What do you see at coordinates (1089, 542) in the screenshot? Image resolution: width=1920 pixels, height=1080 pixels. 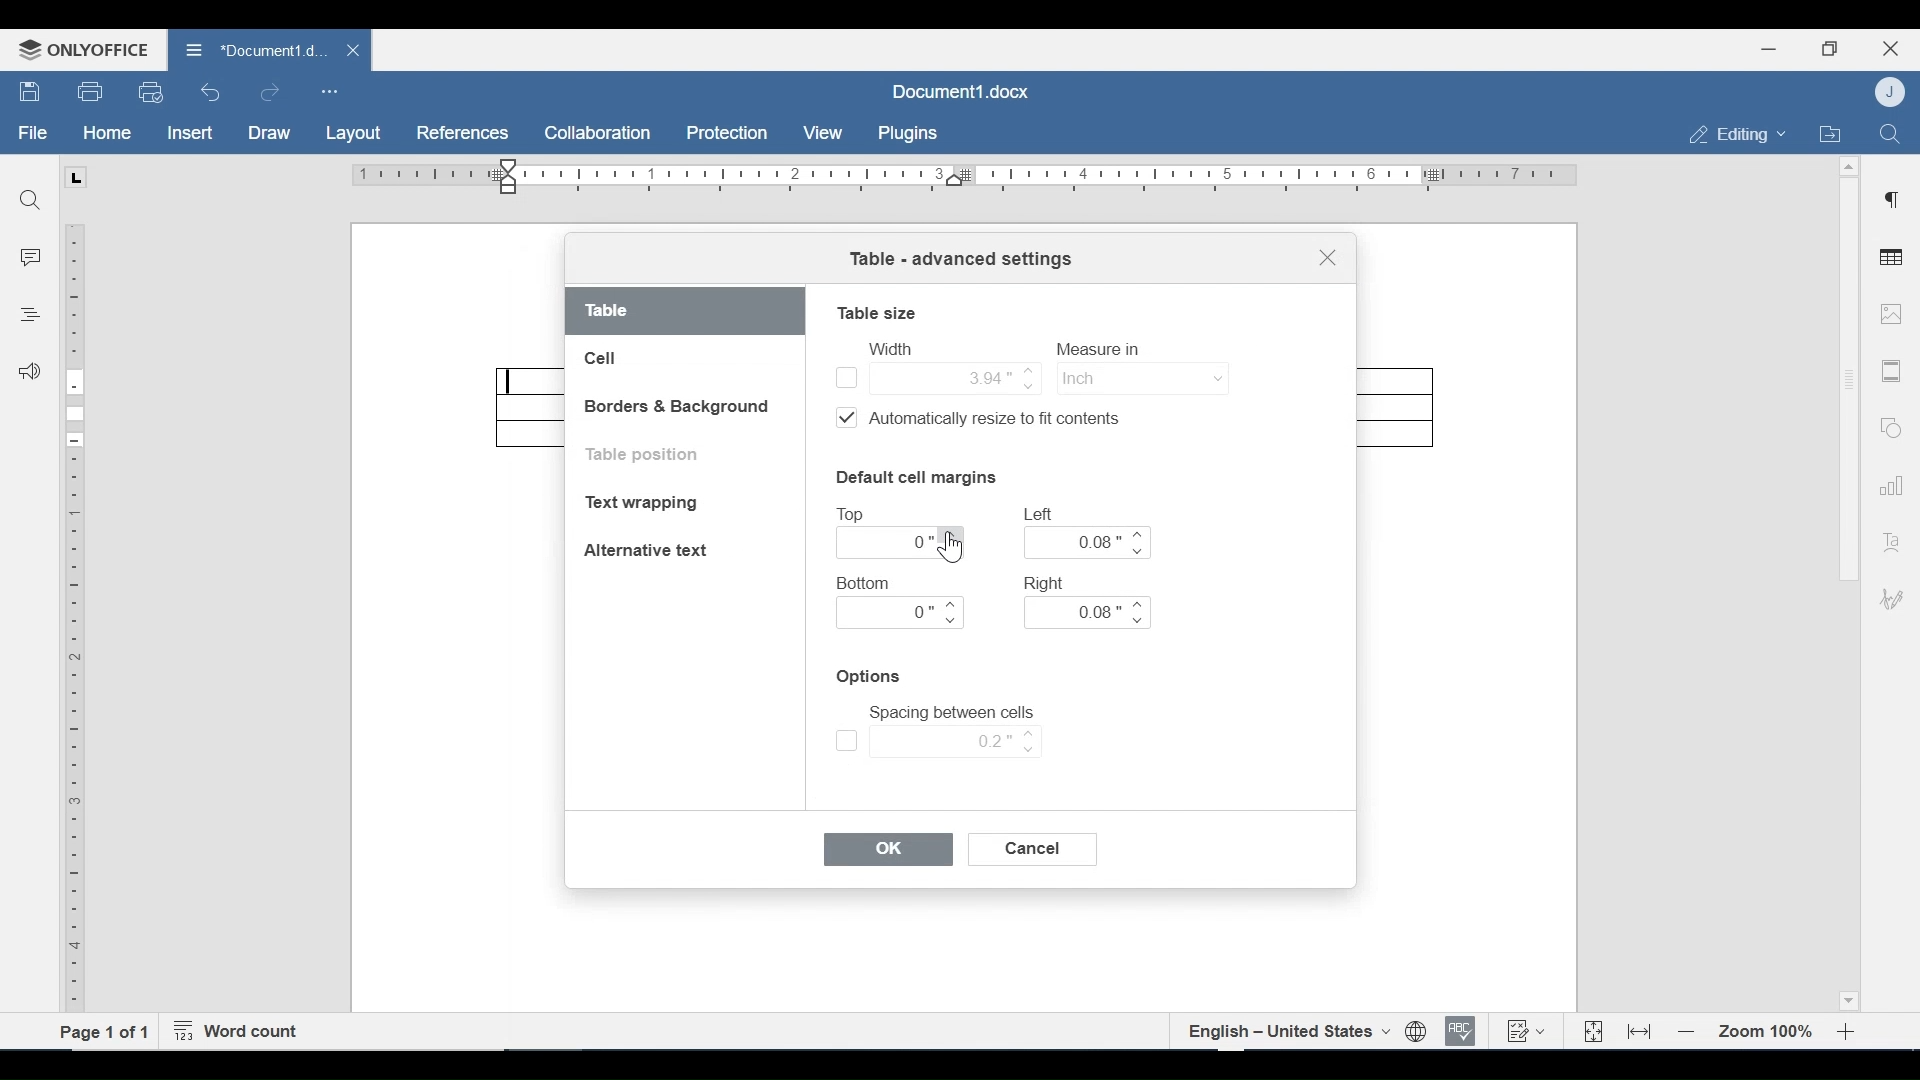 I see `0.08` at bounding box center [1089, 542].